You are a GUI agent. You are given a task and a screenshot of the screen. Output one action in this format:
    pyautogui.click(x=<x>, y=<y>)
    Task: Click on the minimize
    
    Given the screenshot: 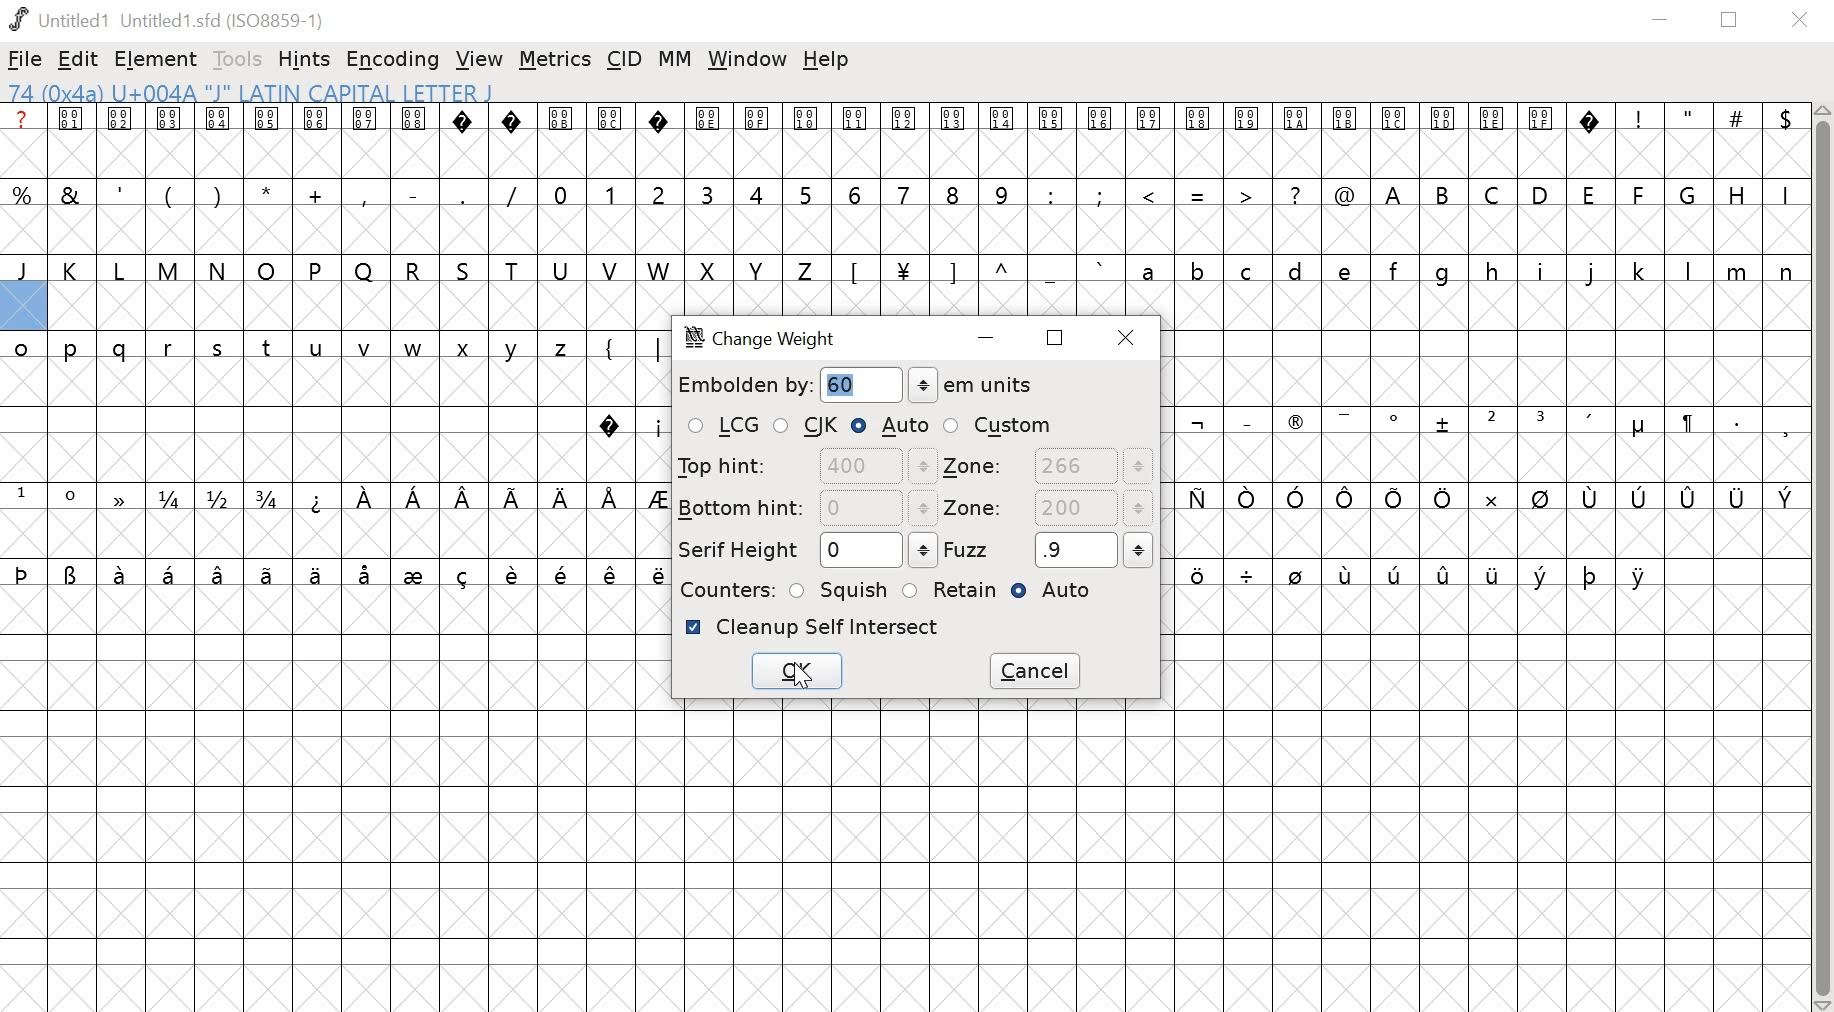 What is the action you would take?
    pyautogui.click(x=990, y=340)
    